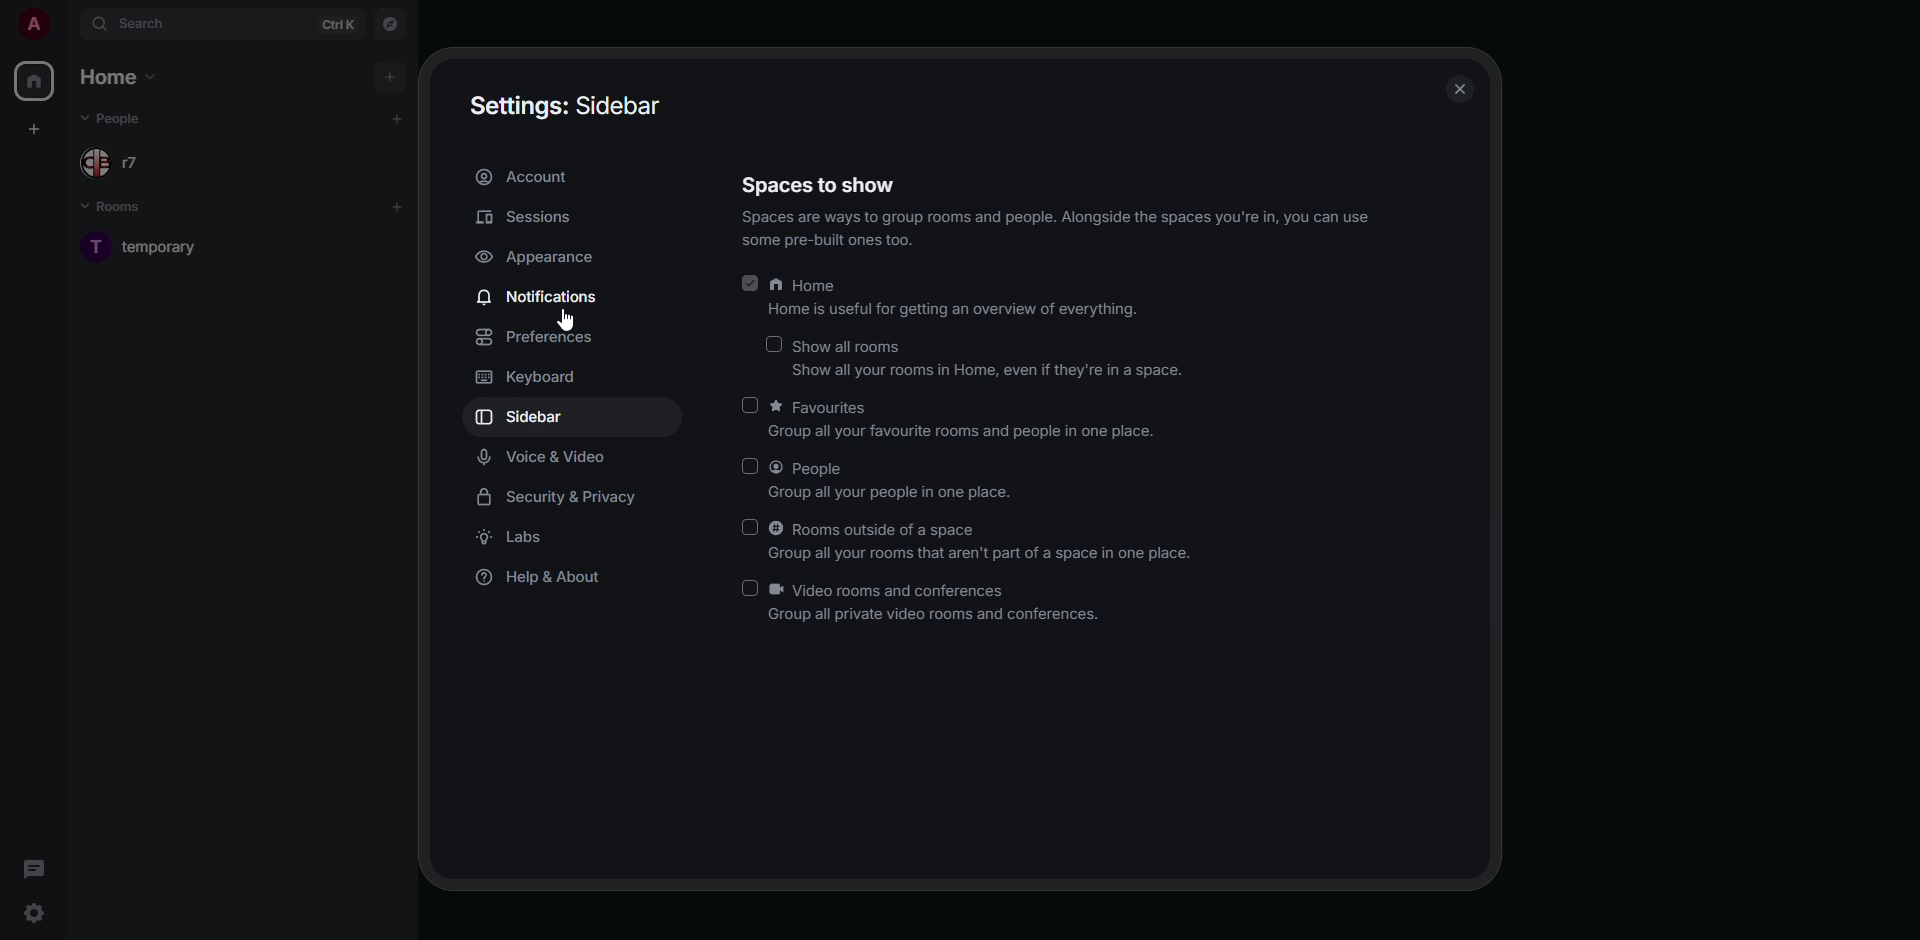 The height and width of the screenshot is (940, 1920). Describe the element at coordinates (938, 603) in the screenshot. I see `video rooms and conferences` at that location.